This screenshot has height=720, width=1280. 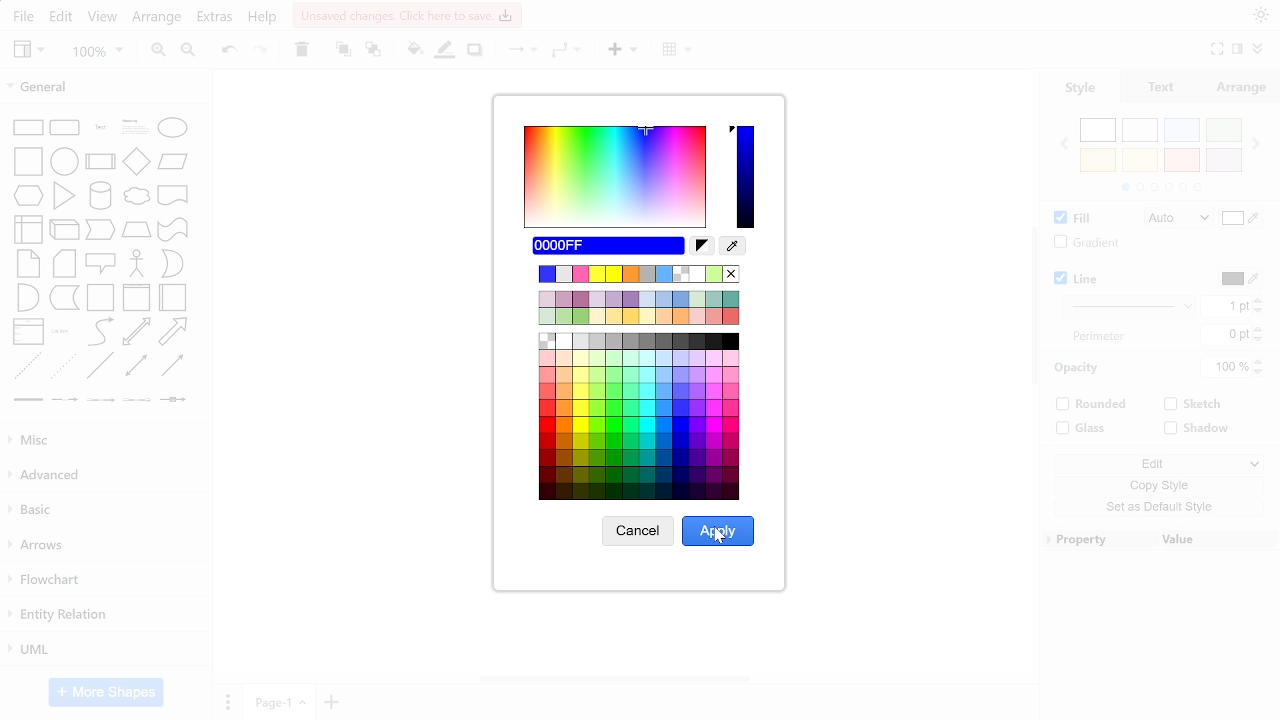 I want to click on next, so click(x=1257, y=143).